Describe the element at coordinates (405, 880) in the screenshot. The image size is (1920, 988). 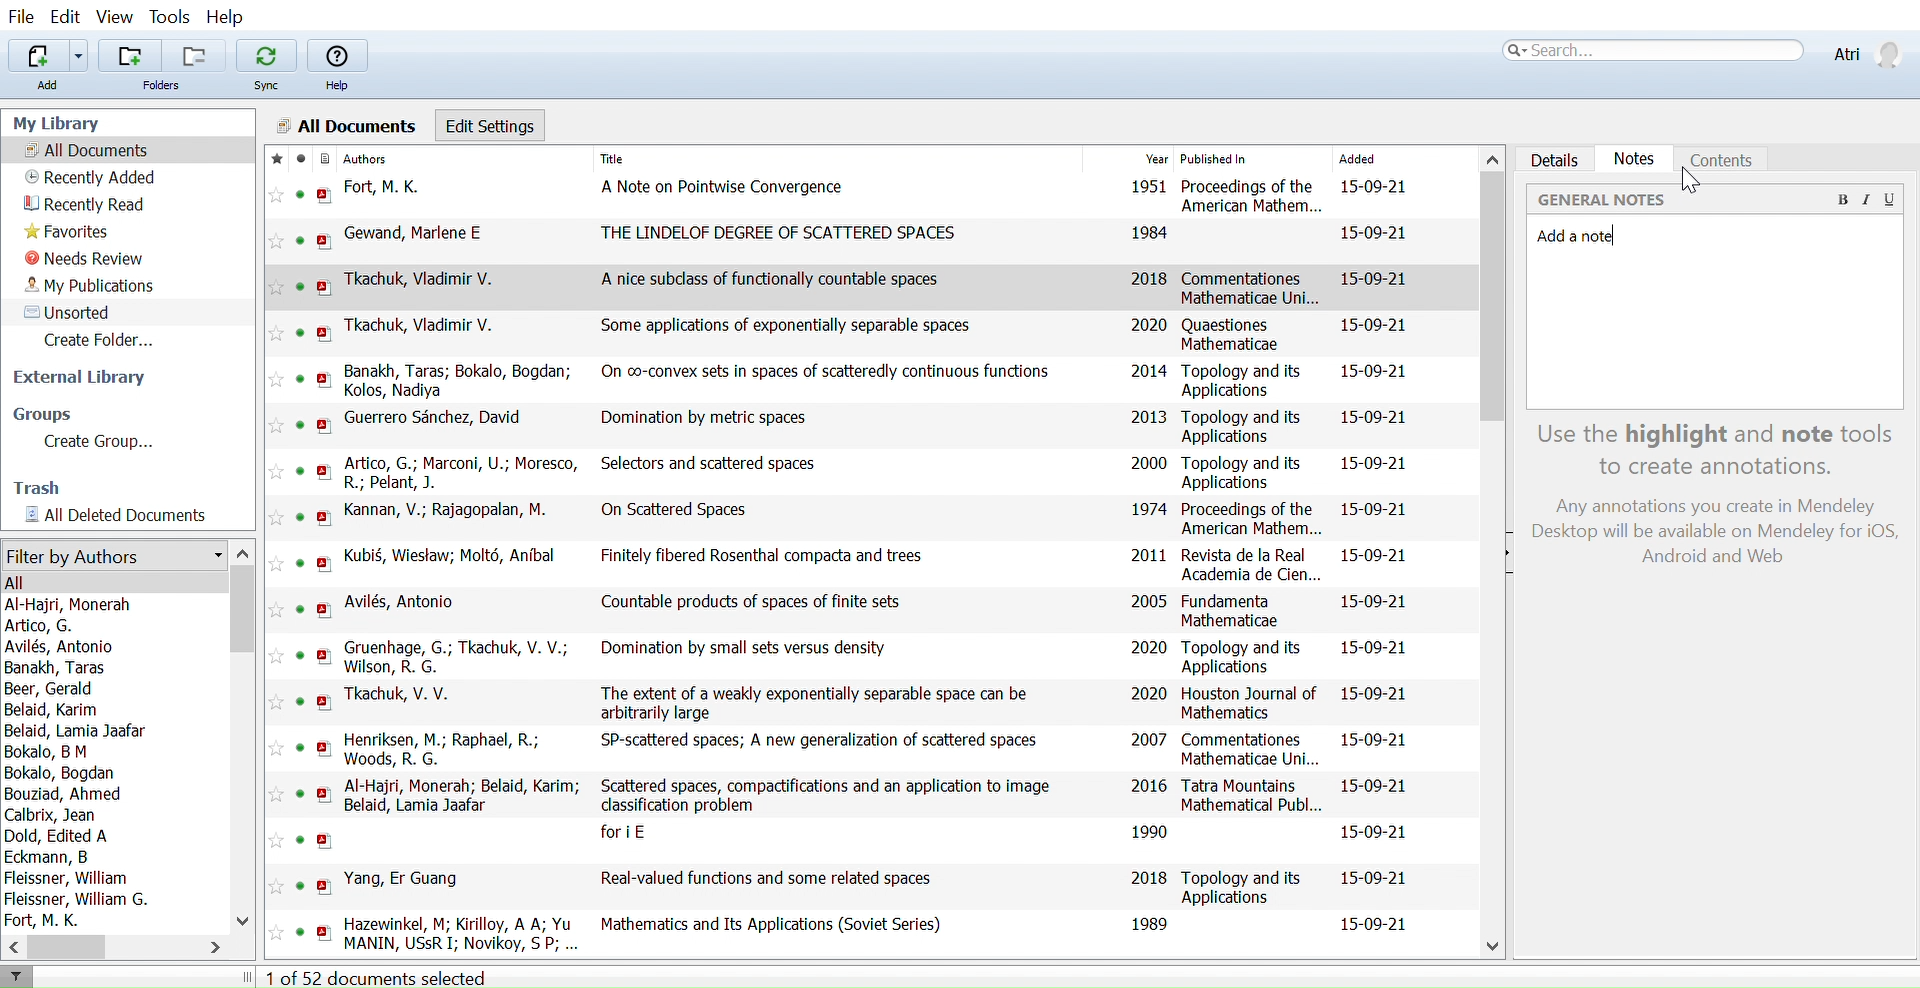
I see `Yang, Er Guang` at that location.